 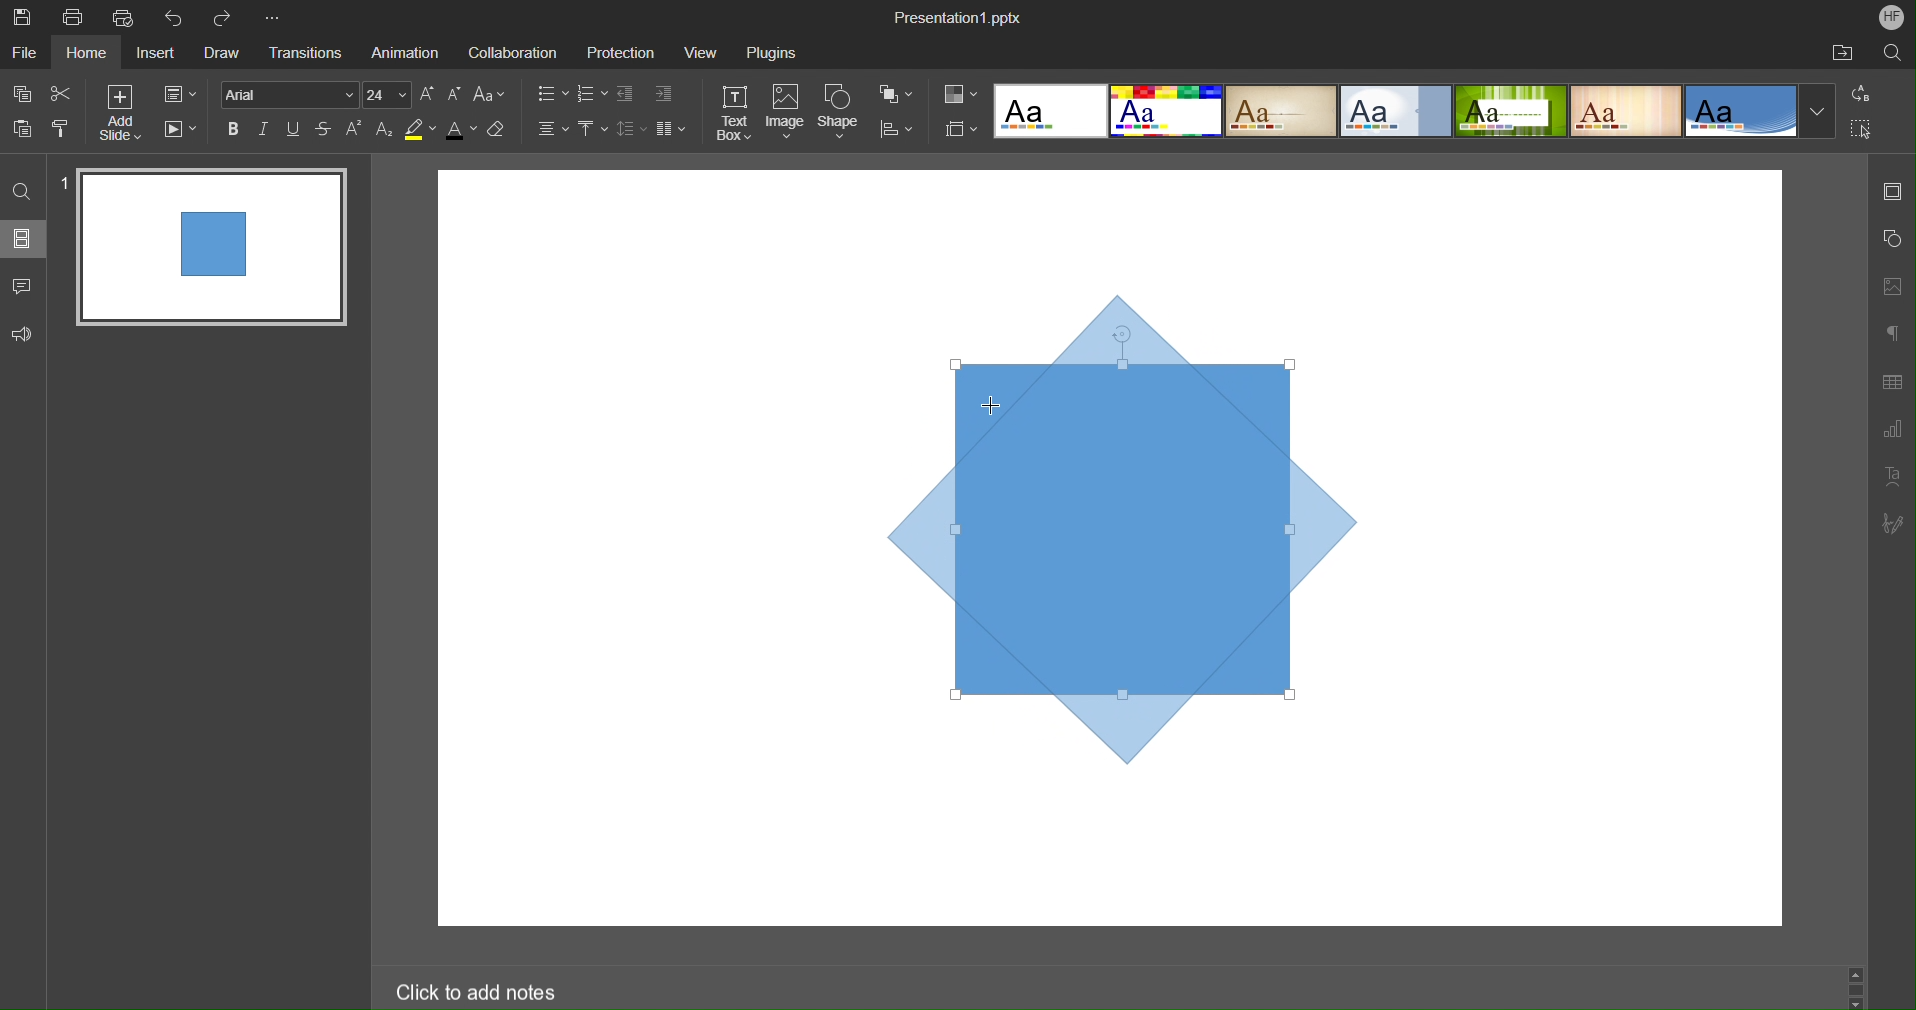 What do you see at coordinates (87, 52) in the screenshot?
I see `Home` at bounding box center [87, 52].